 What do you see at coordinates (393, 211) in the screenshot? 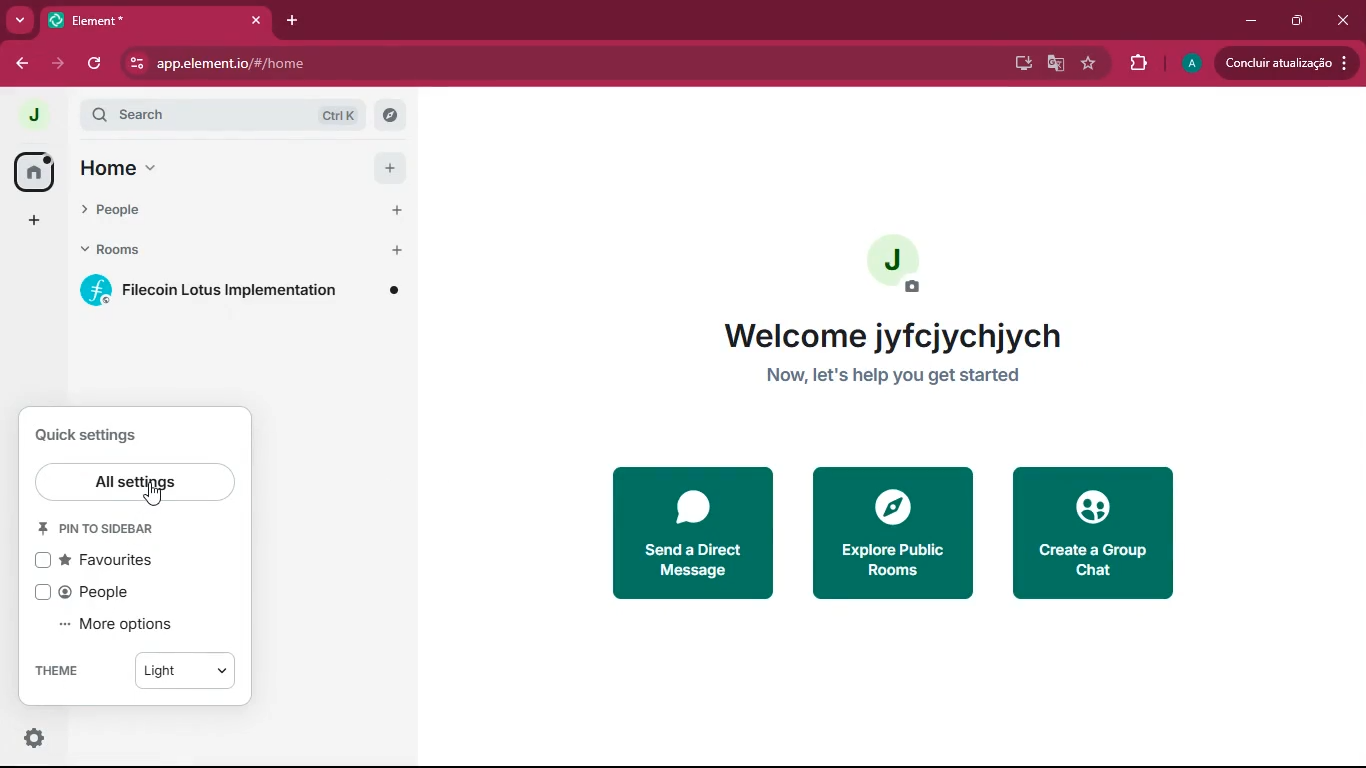
I see `Add ` at bounding box center [393, 211].